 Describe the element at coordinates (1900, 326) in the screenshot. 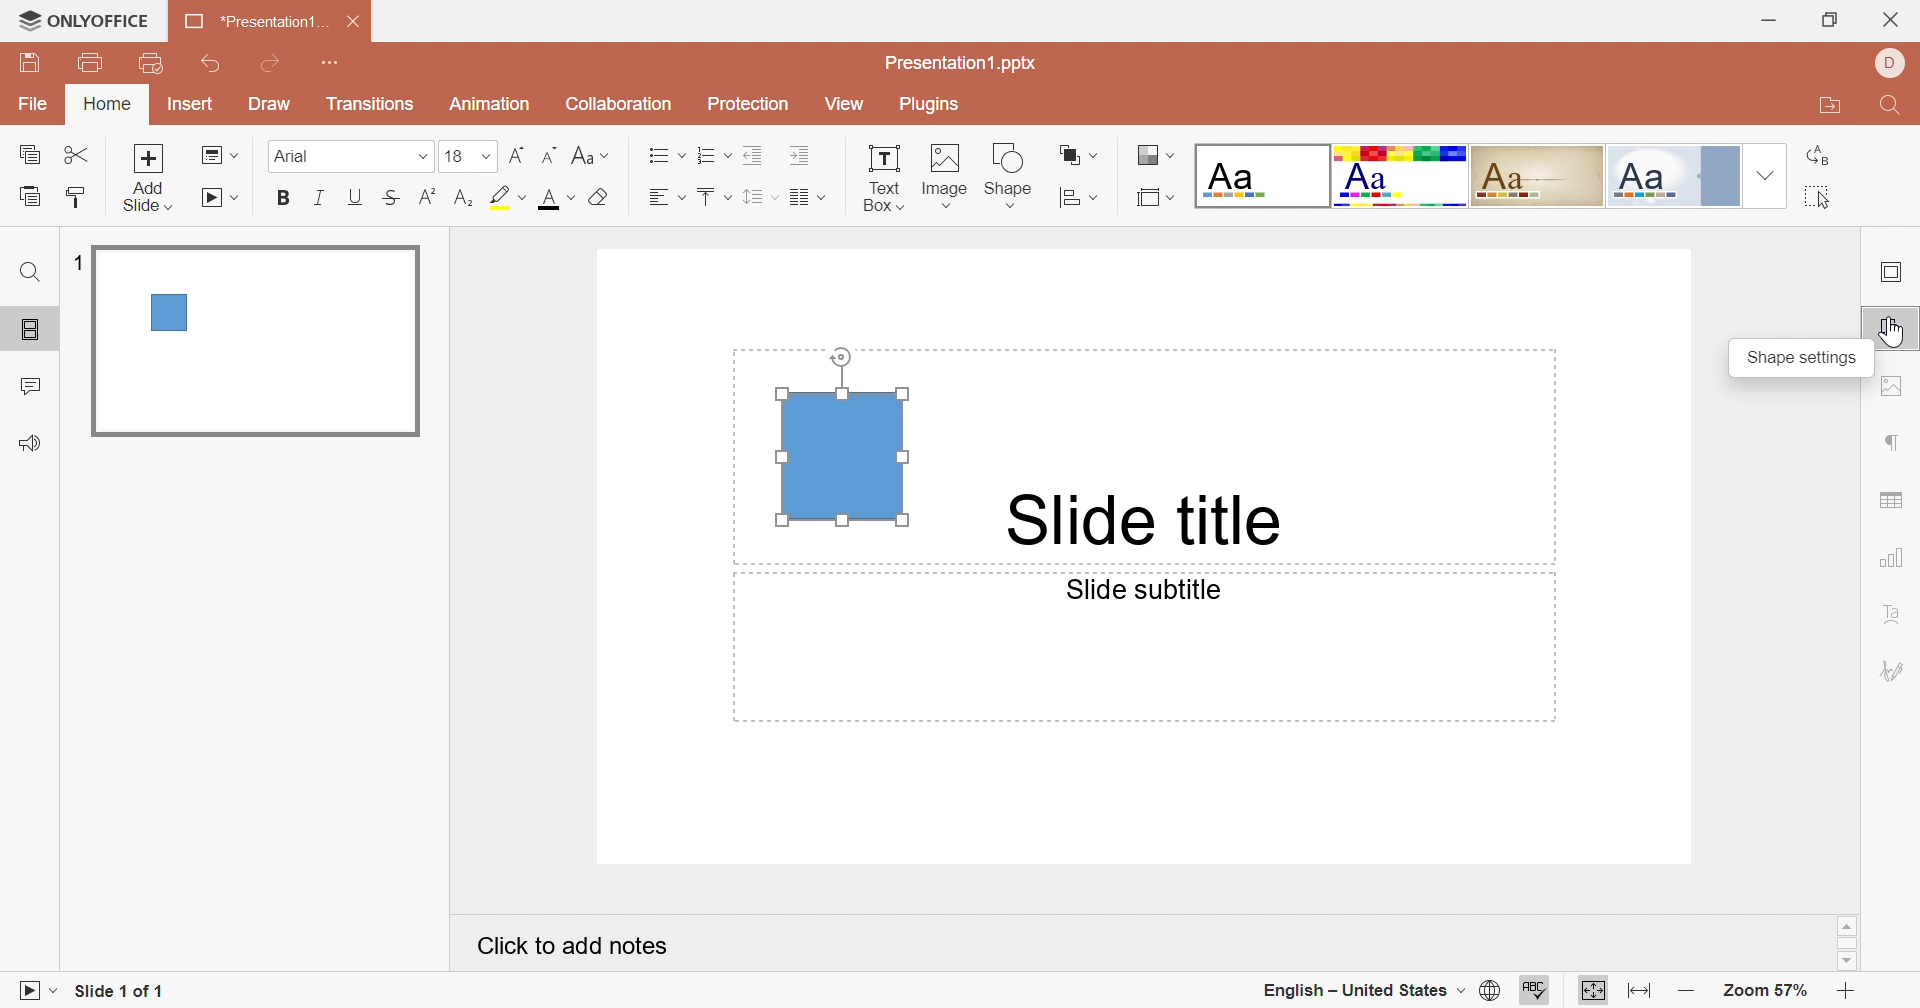

I see `Shape settings` at that location.